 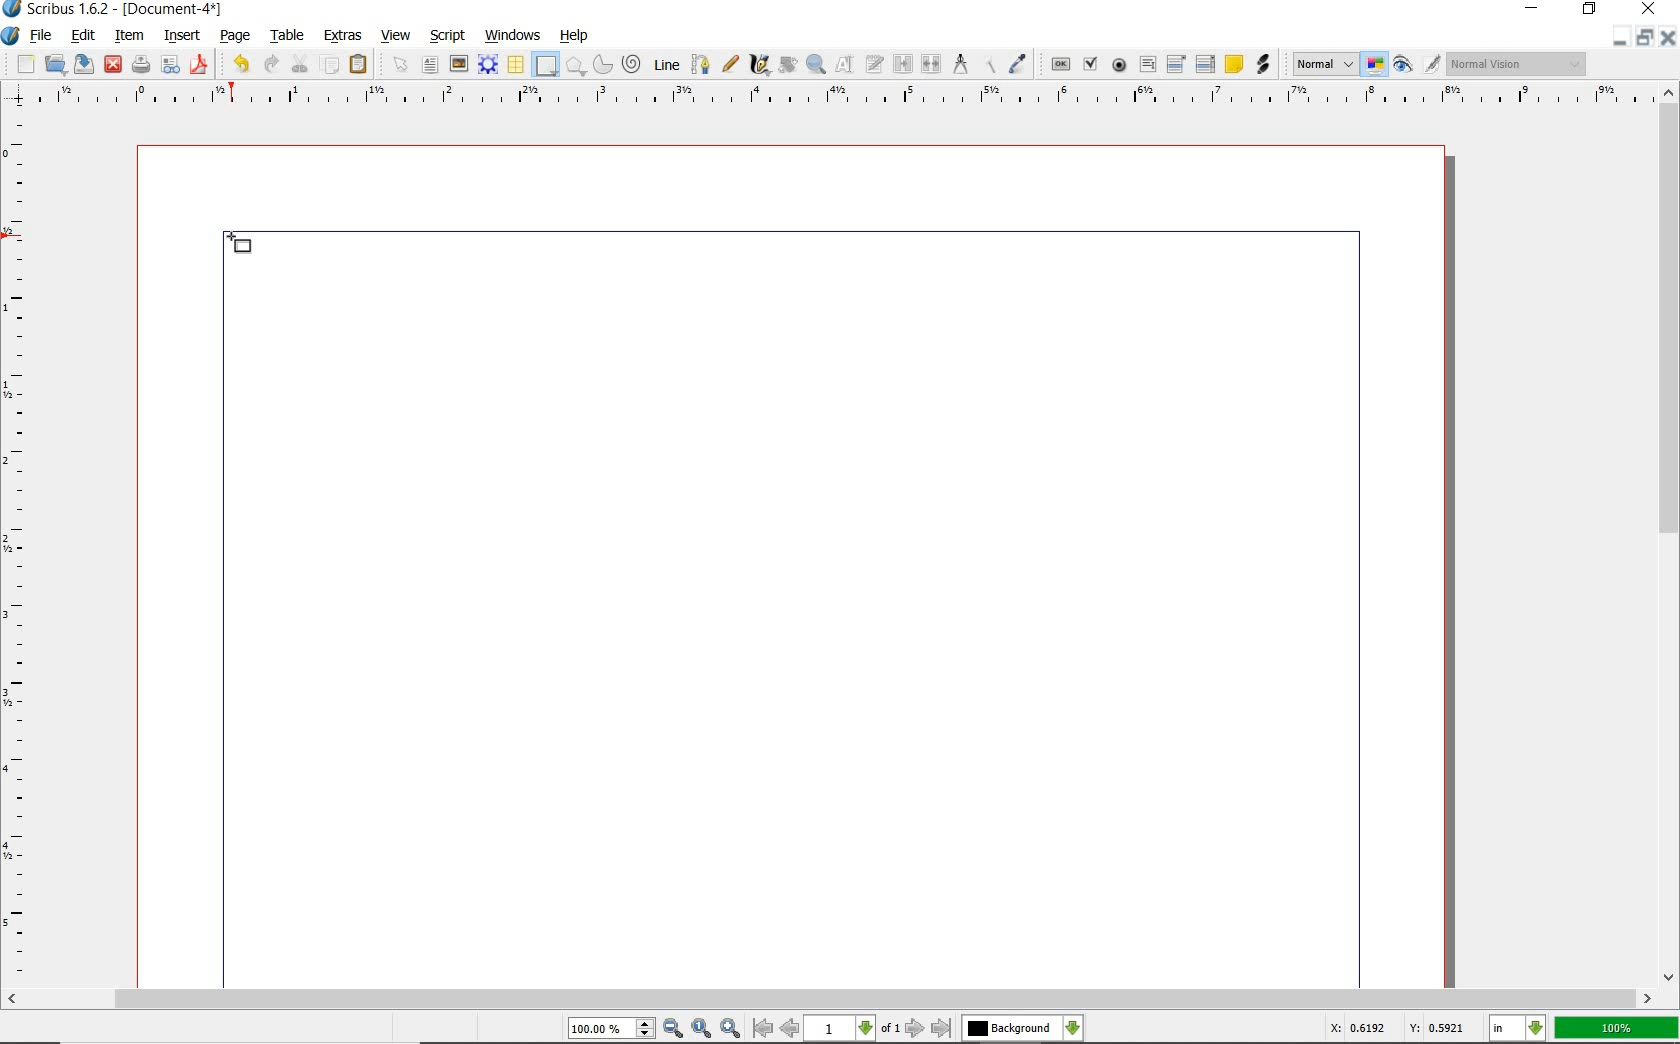 I want to click on spiral, so click(x=633, y=64).